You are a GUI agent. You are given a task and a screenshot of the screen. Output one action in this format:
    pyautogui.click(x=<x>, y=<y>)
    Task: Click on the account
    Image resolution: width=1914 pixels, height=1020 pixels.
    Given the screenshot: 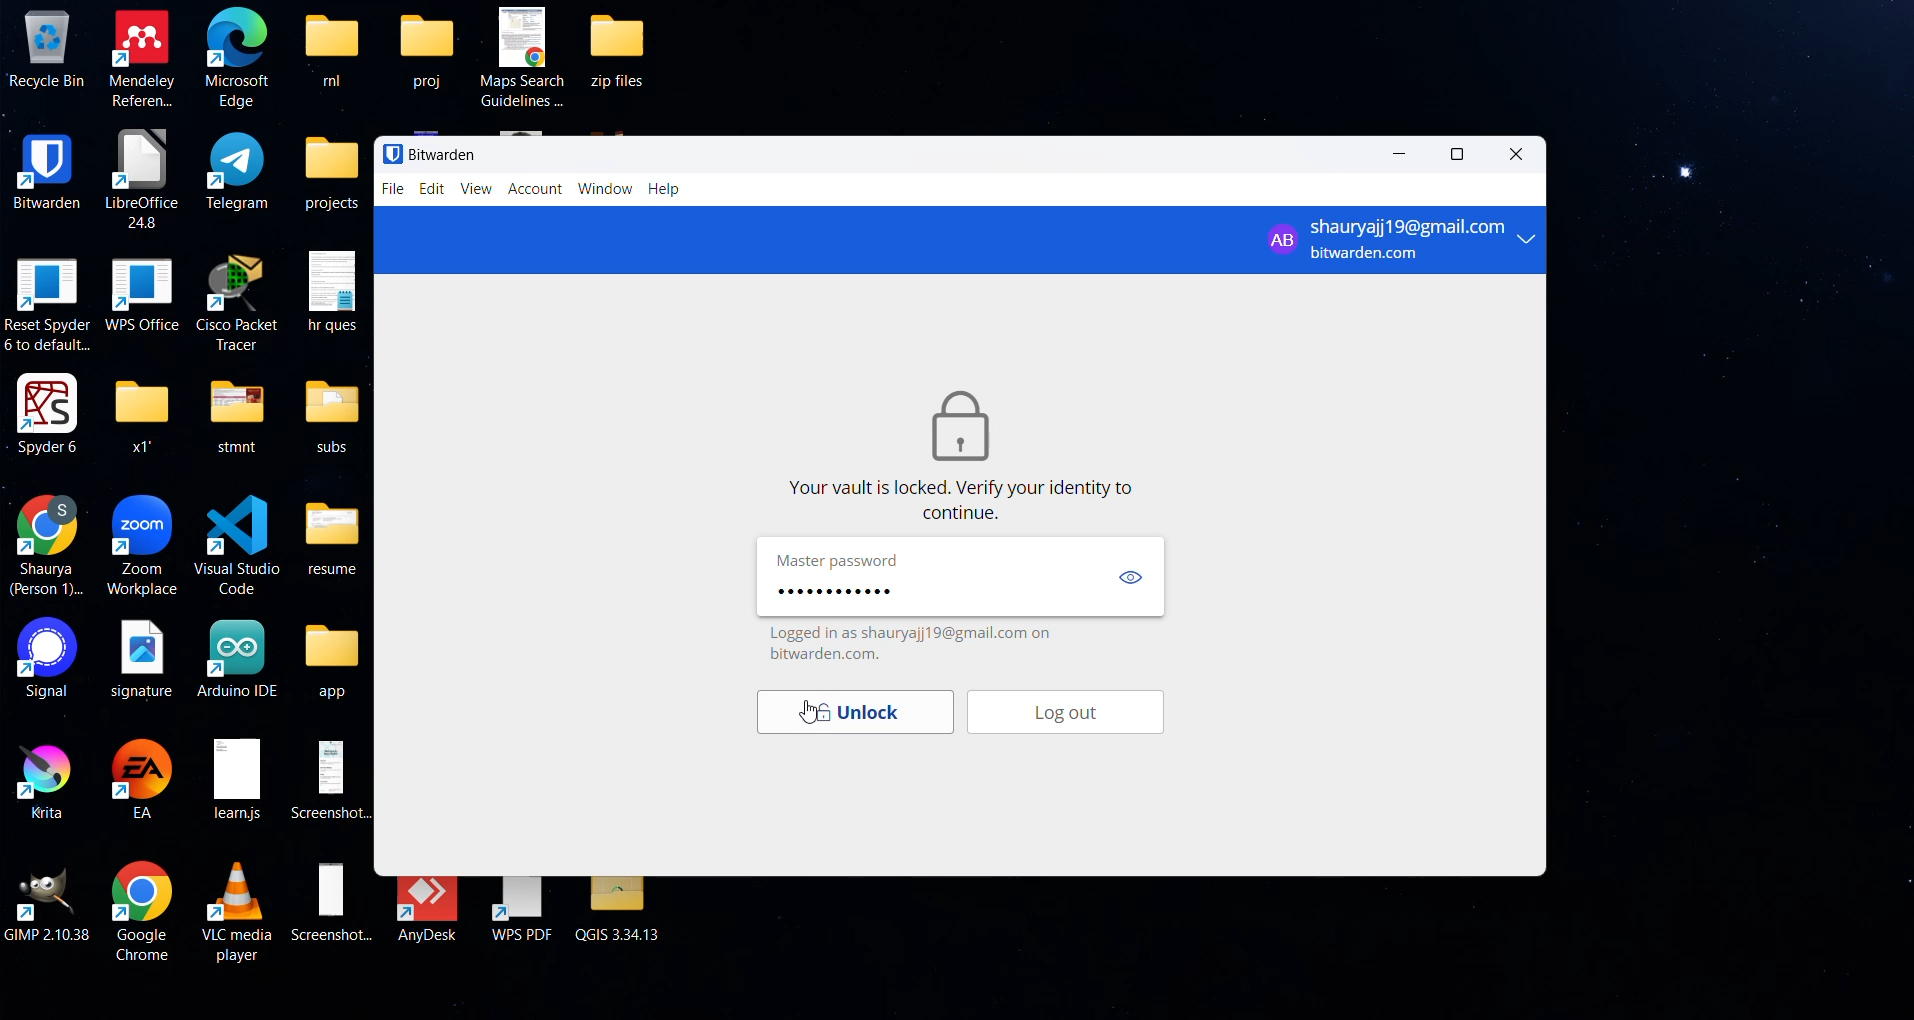 What is the action you would take?
    pyautogui.click(x=538, y=190)
    